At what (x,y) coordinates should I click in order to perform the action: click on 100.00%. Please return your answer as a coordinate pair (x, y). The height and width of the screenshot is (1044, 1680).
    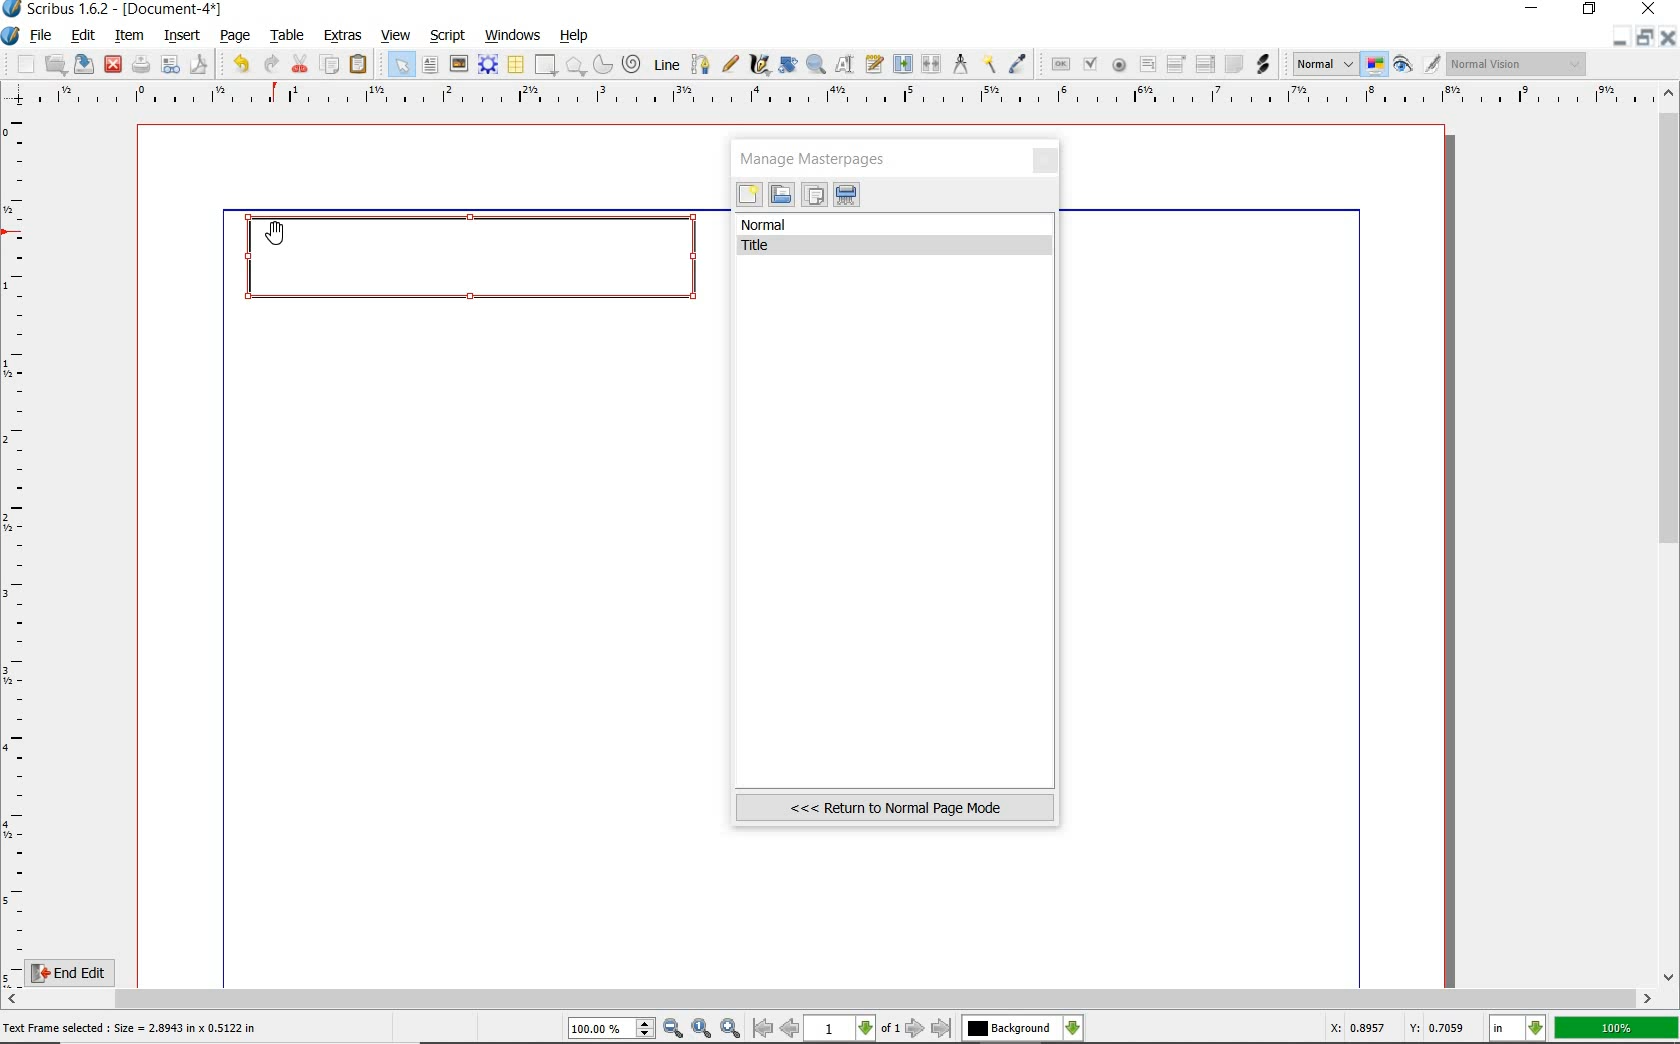
    Looking at the image, I should click on (613, 1029).